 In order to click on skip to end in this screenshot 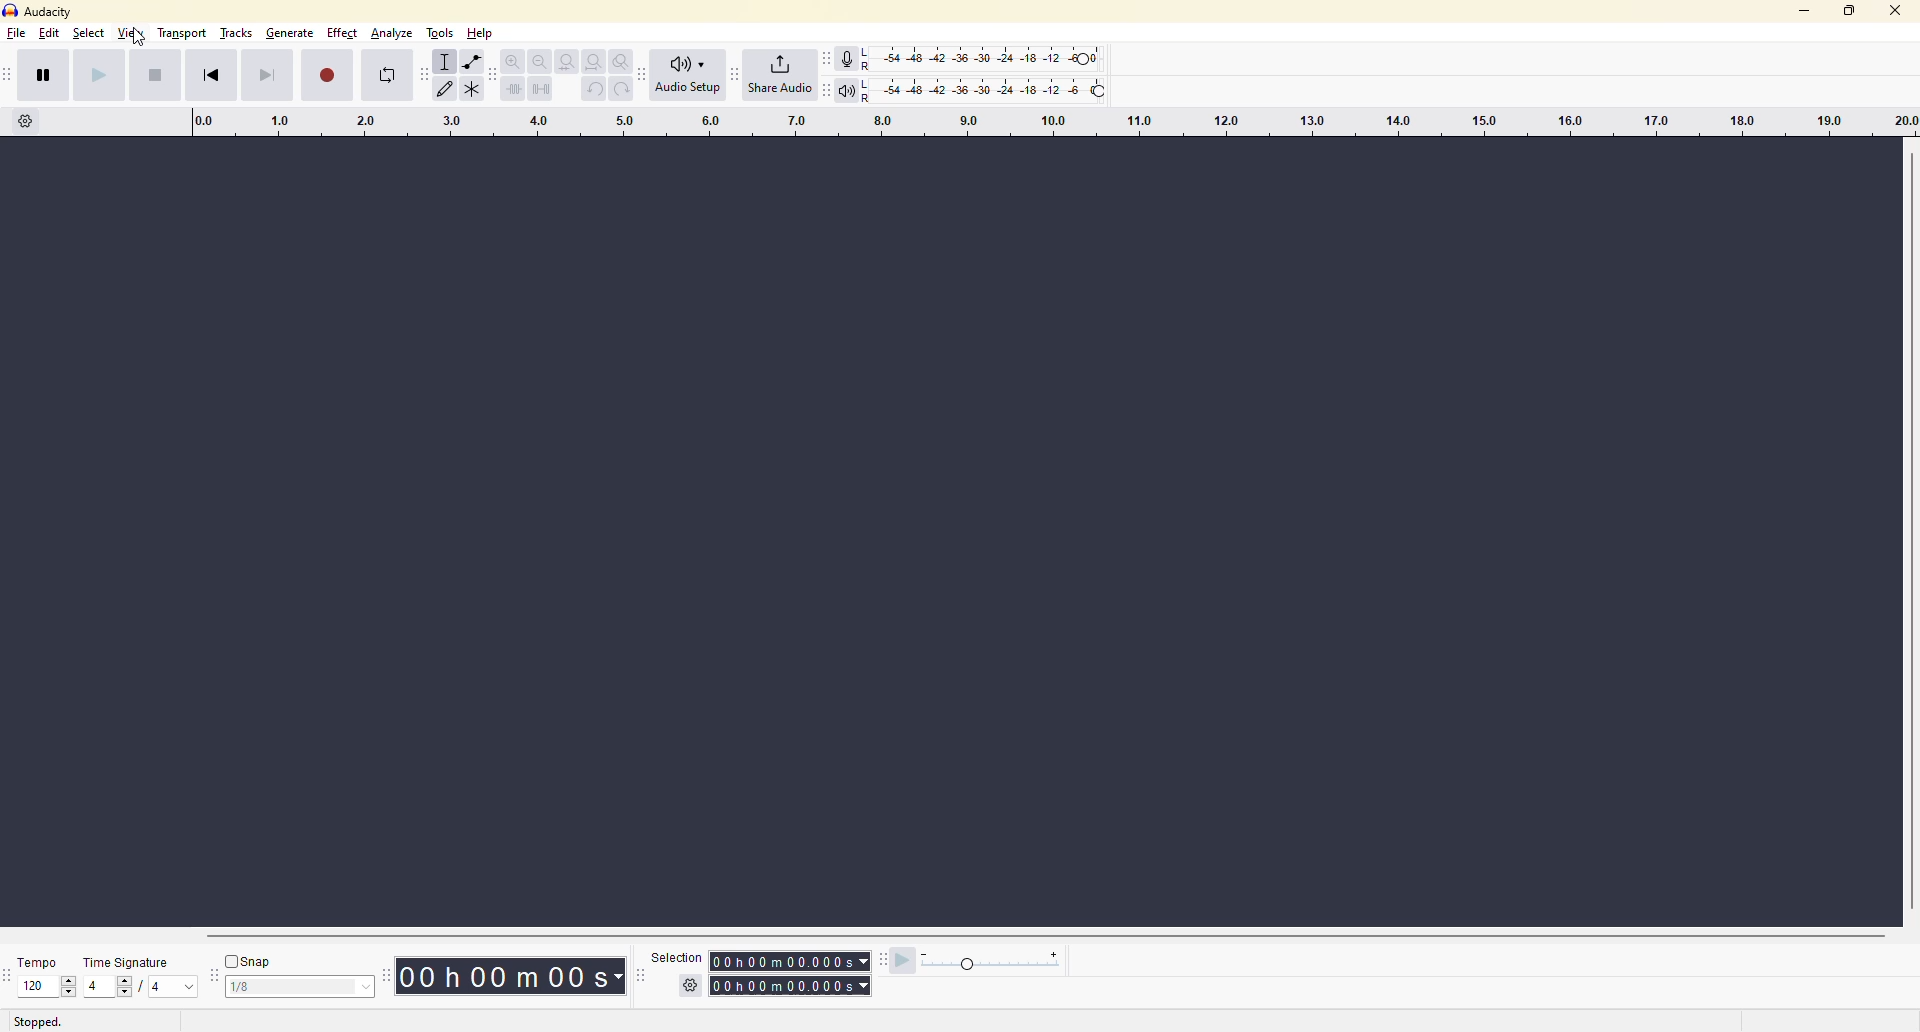, I will do `click(255, 74)`.